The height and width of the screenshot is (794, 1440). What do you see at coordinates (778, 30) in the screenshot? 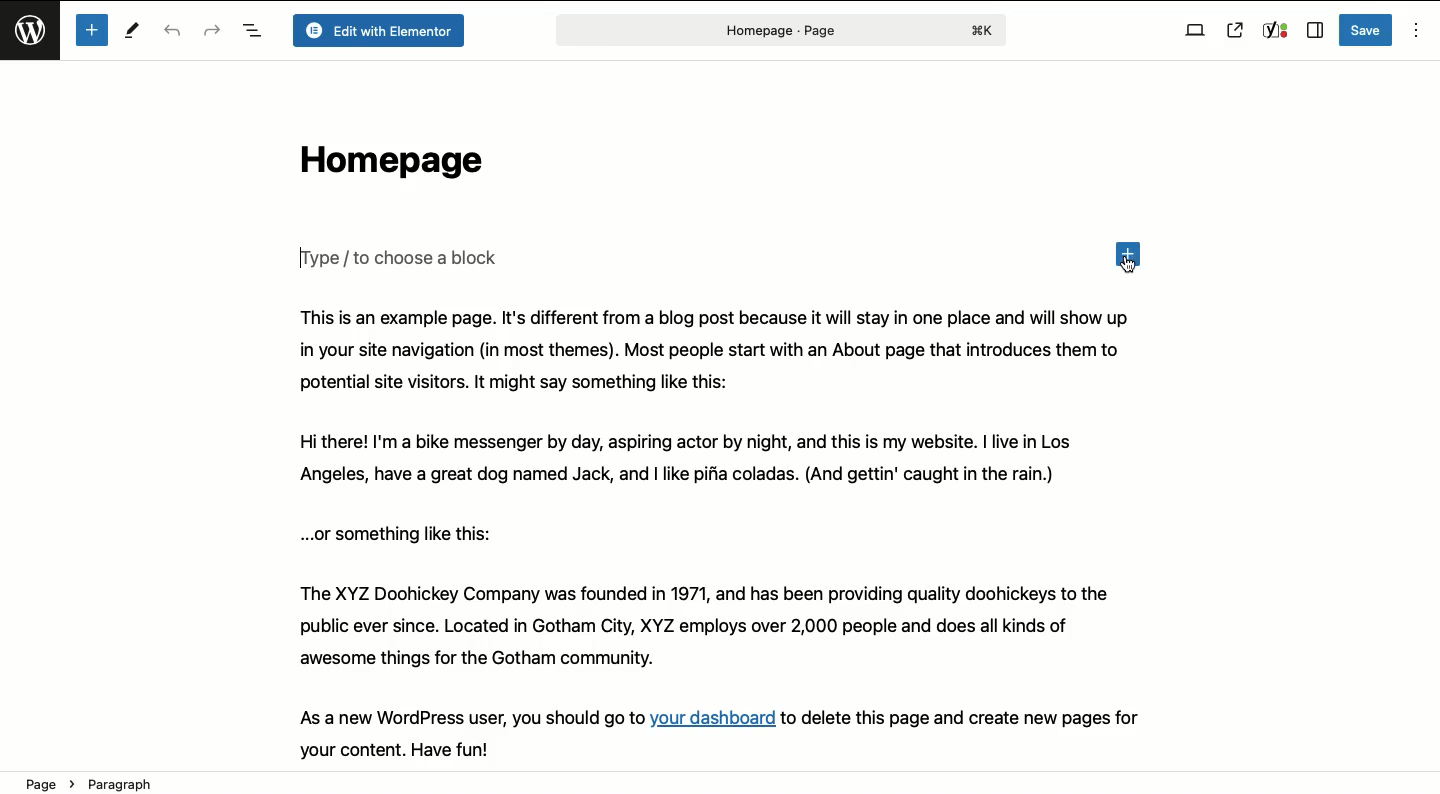
I see `Page` at bounding box center [778, 30].